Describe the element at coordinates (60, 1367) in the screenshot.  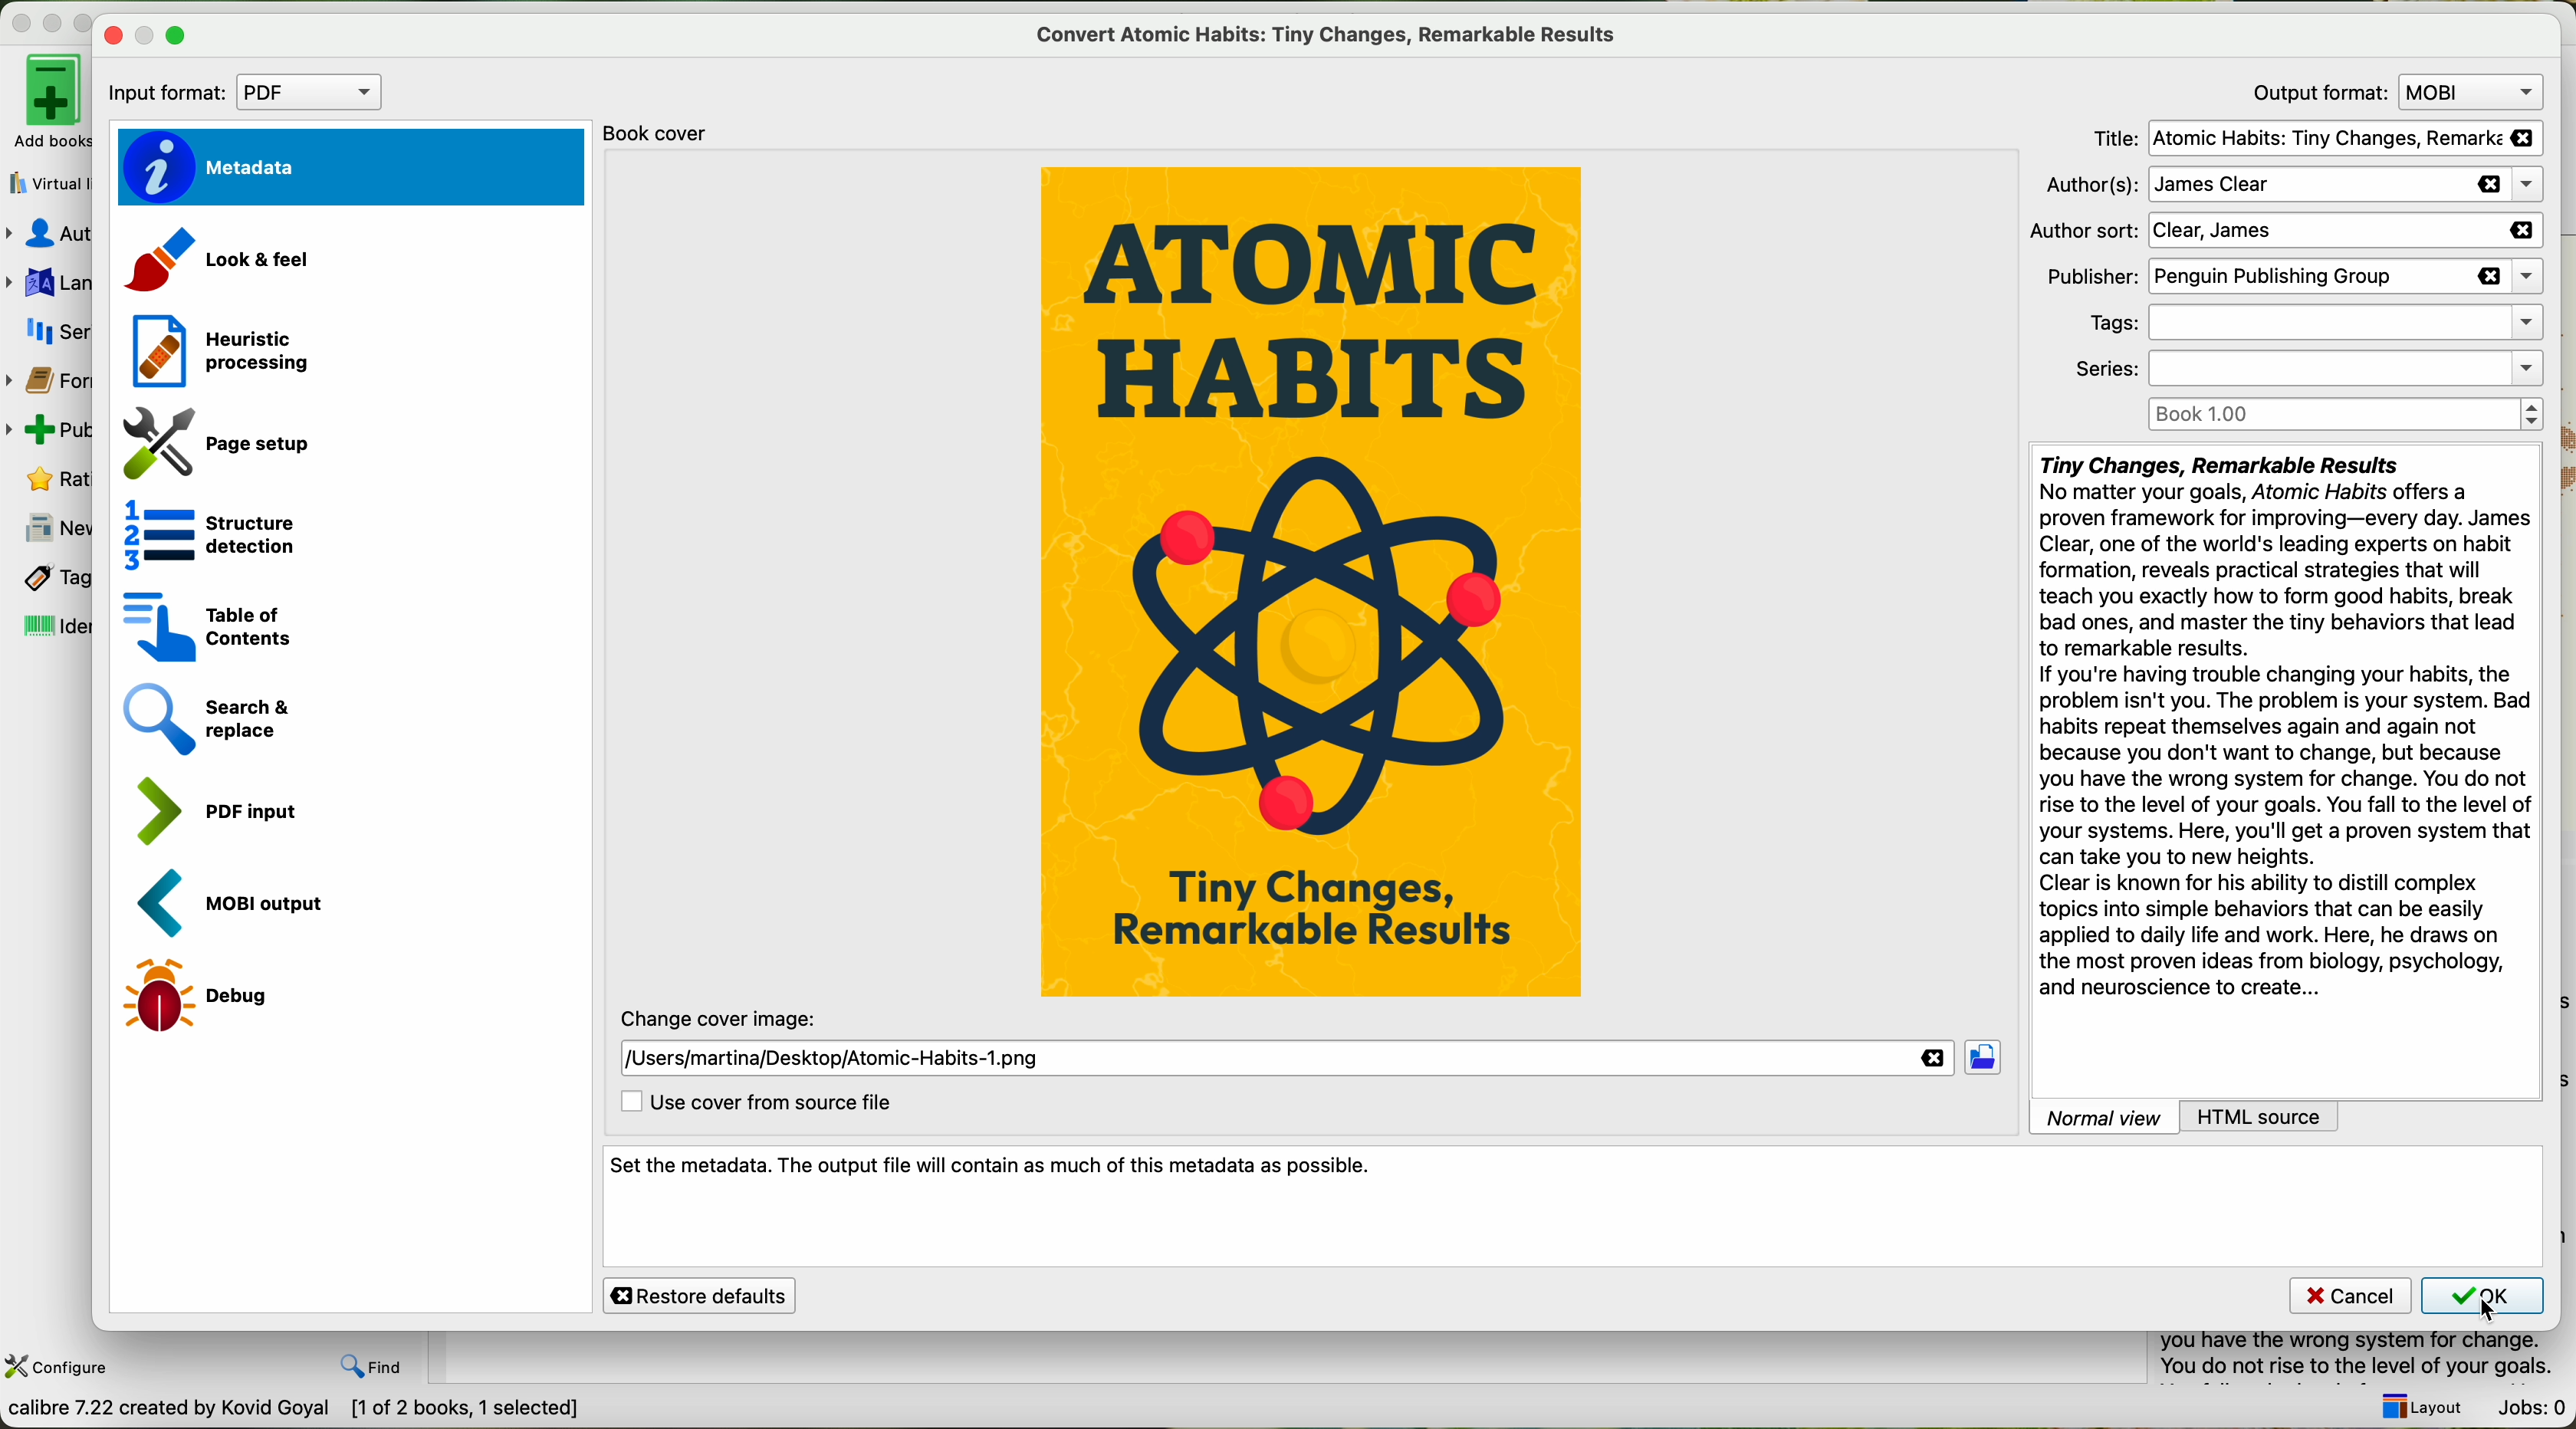
I see `configure` at that location.